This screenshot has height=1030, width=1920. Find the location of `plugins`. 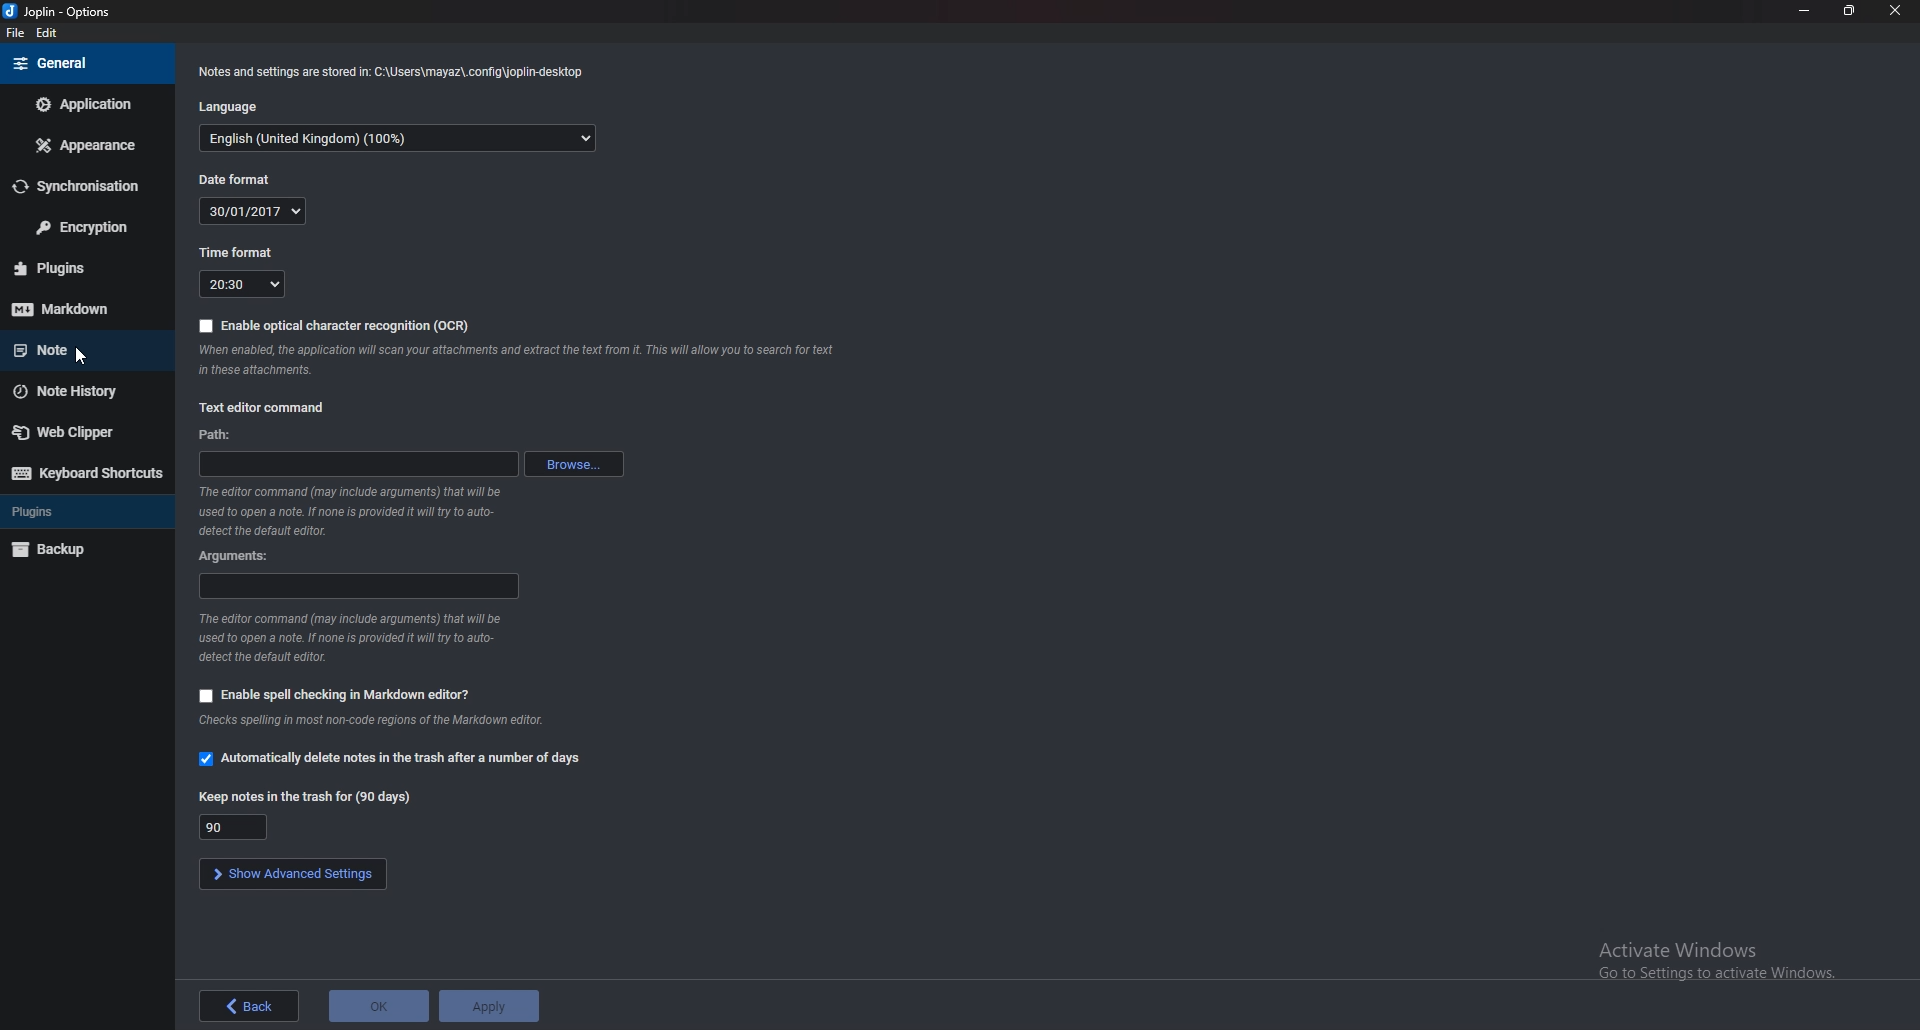

plugins is located at coordinates (82, 509).